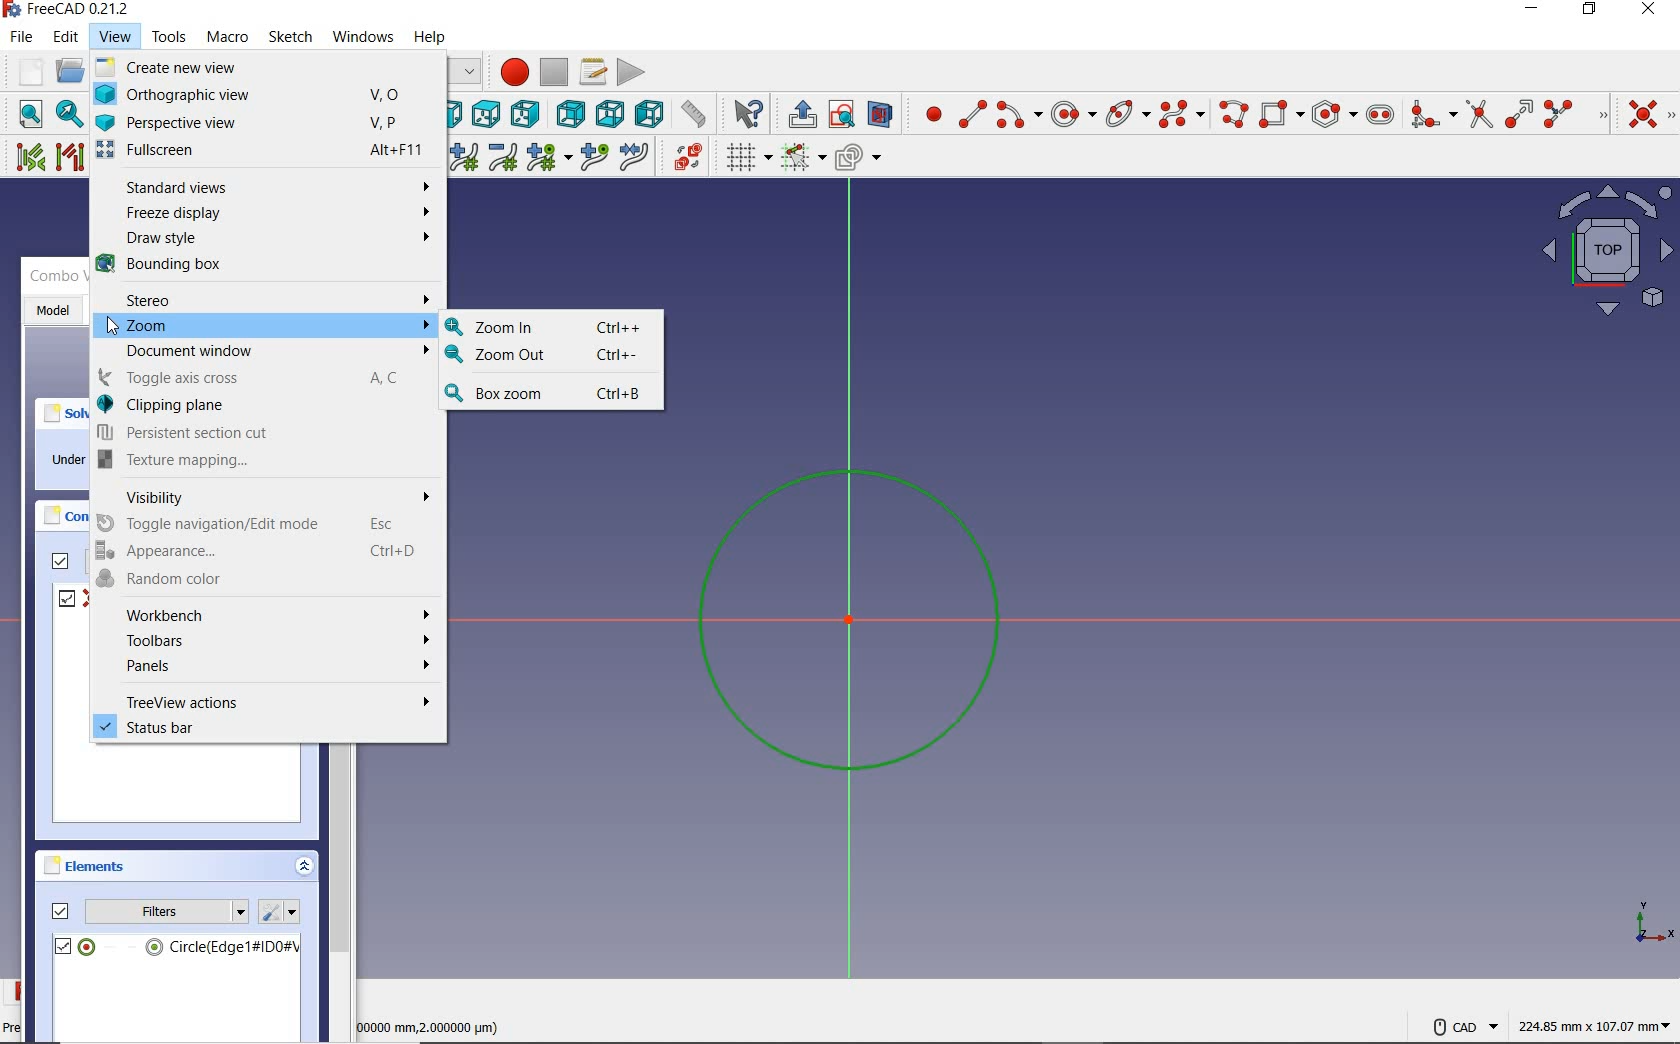  Describe the element at coordinates (1647, 113) in the screenshot. I see `constrain coincident` at that location.